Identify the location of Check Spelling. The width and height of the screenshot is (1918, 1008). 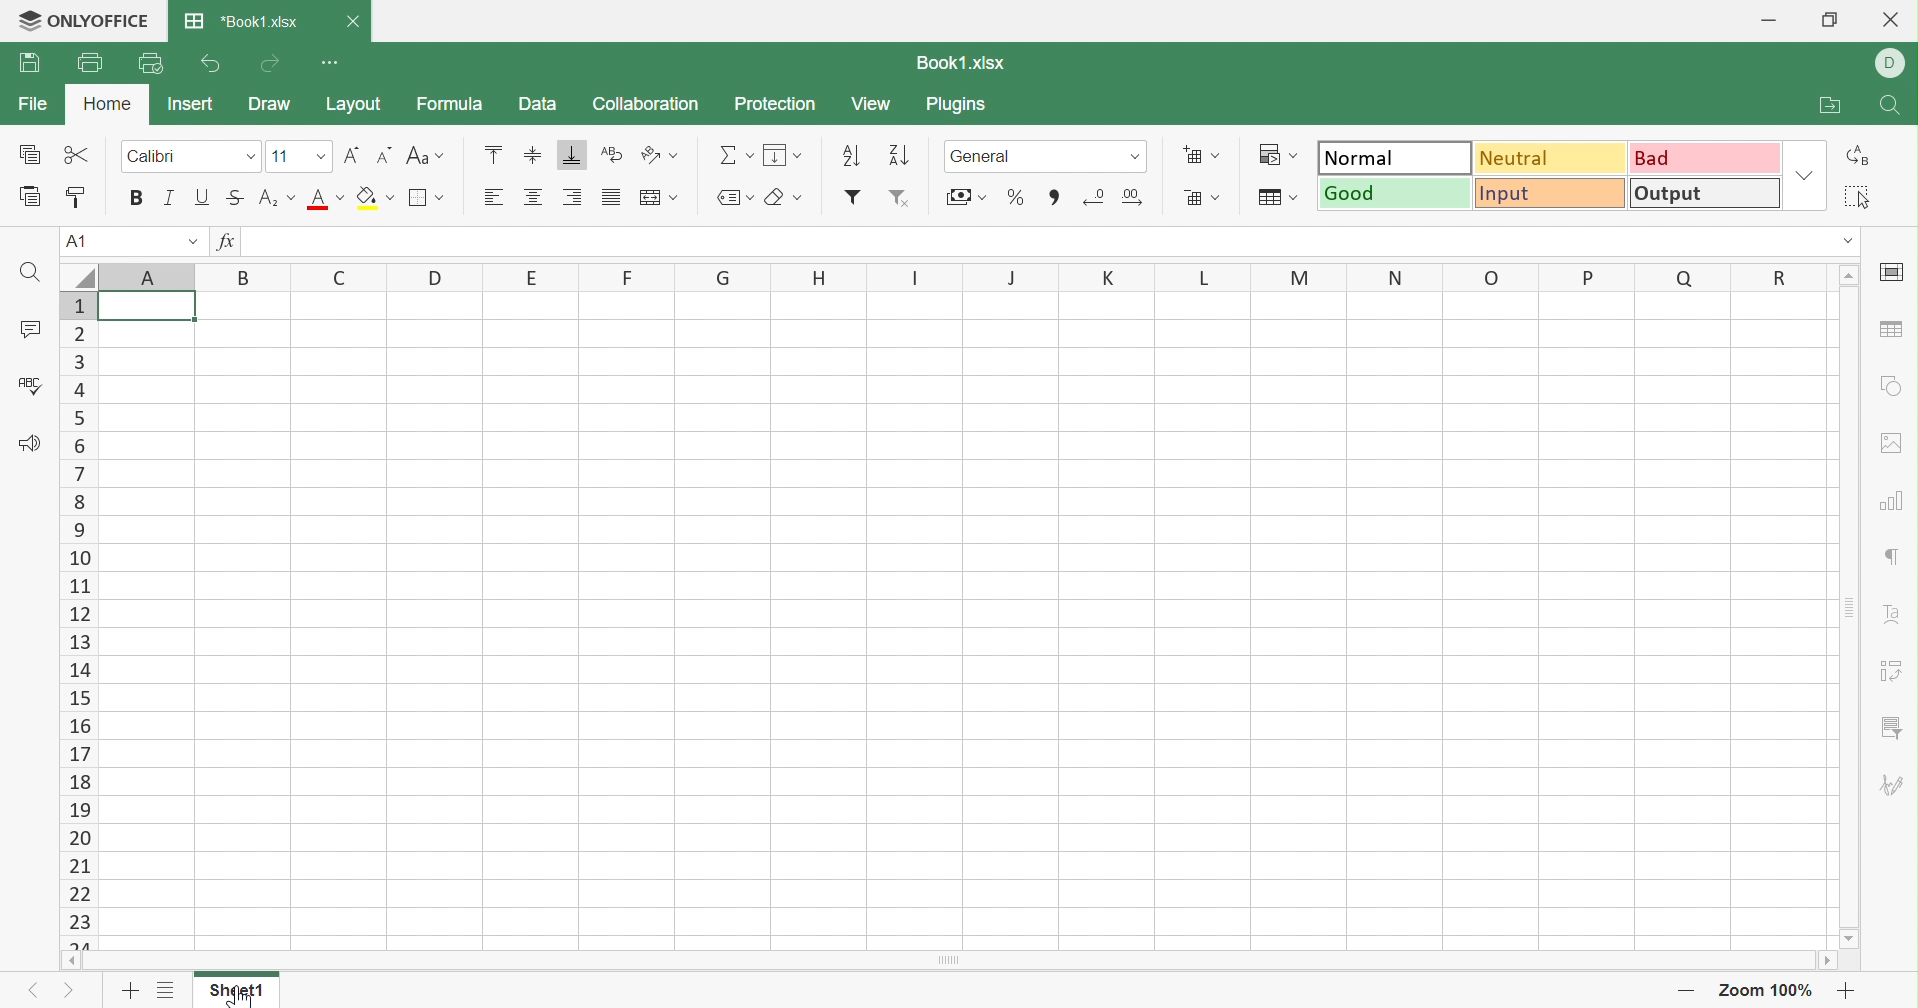
(35, 384).